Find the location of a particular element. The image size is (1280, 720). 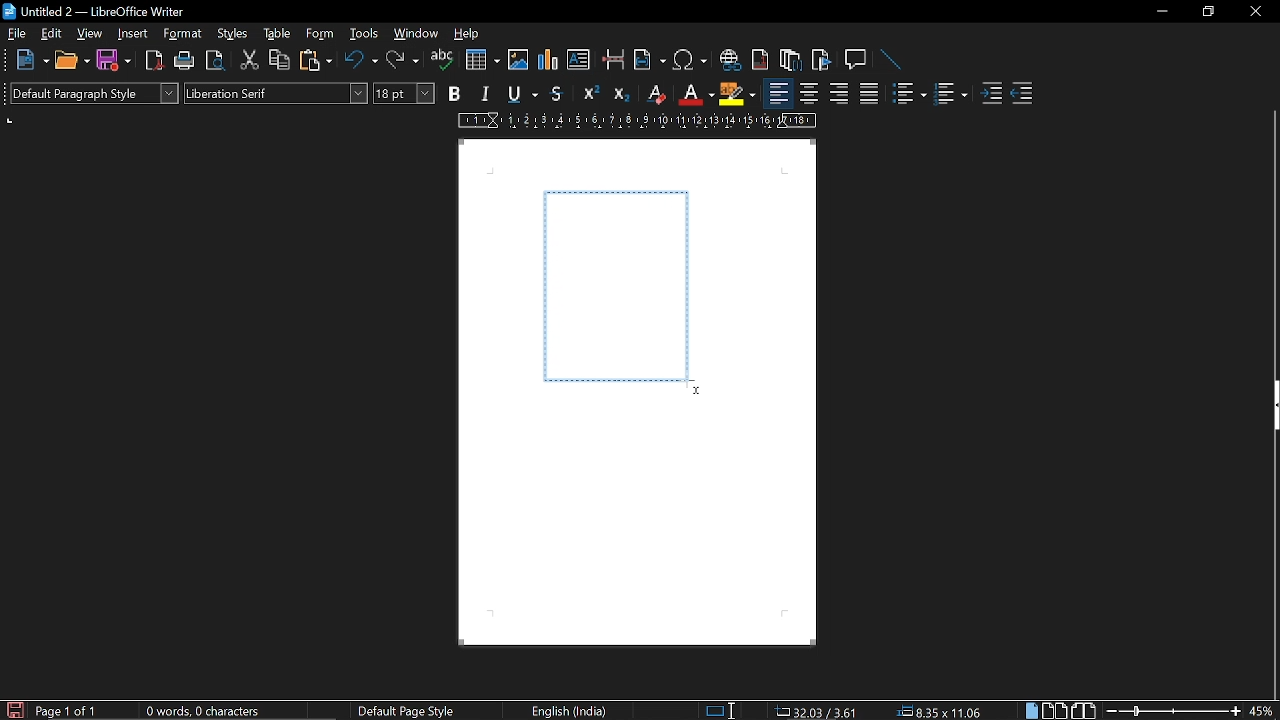

file is located at coordinates (15, 34).